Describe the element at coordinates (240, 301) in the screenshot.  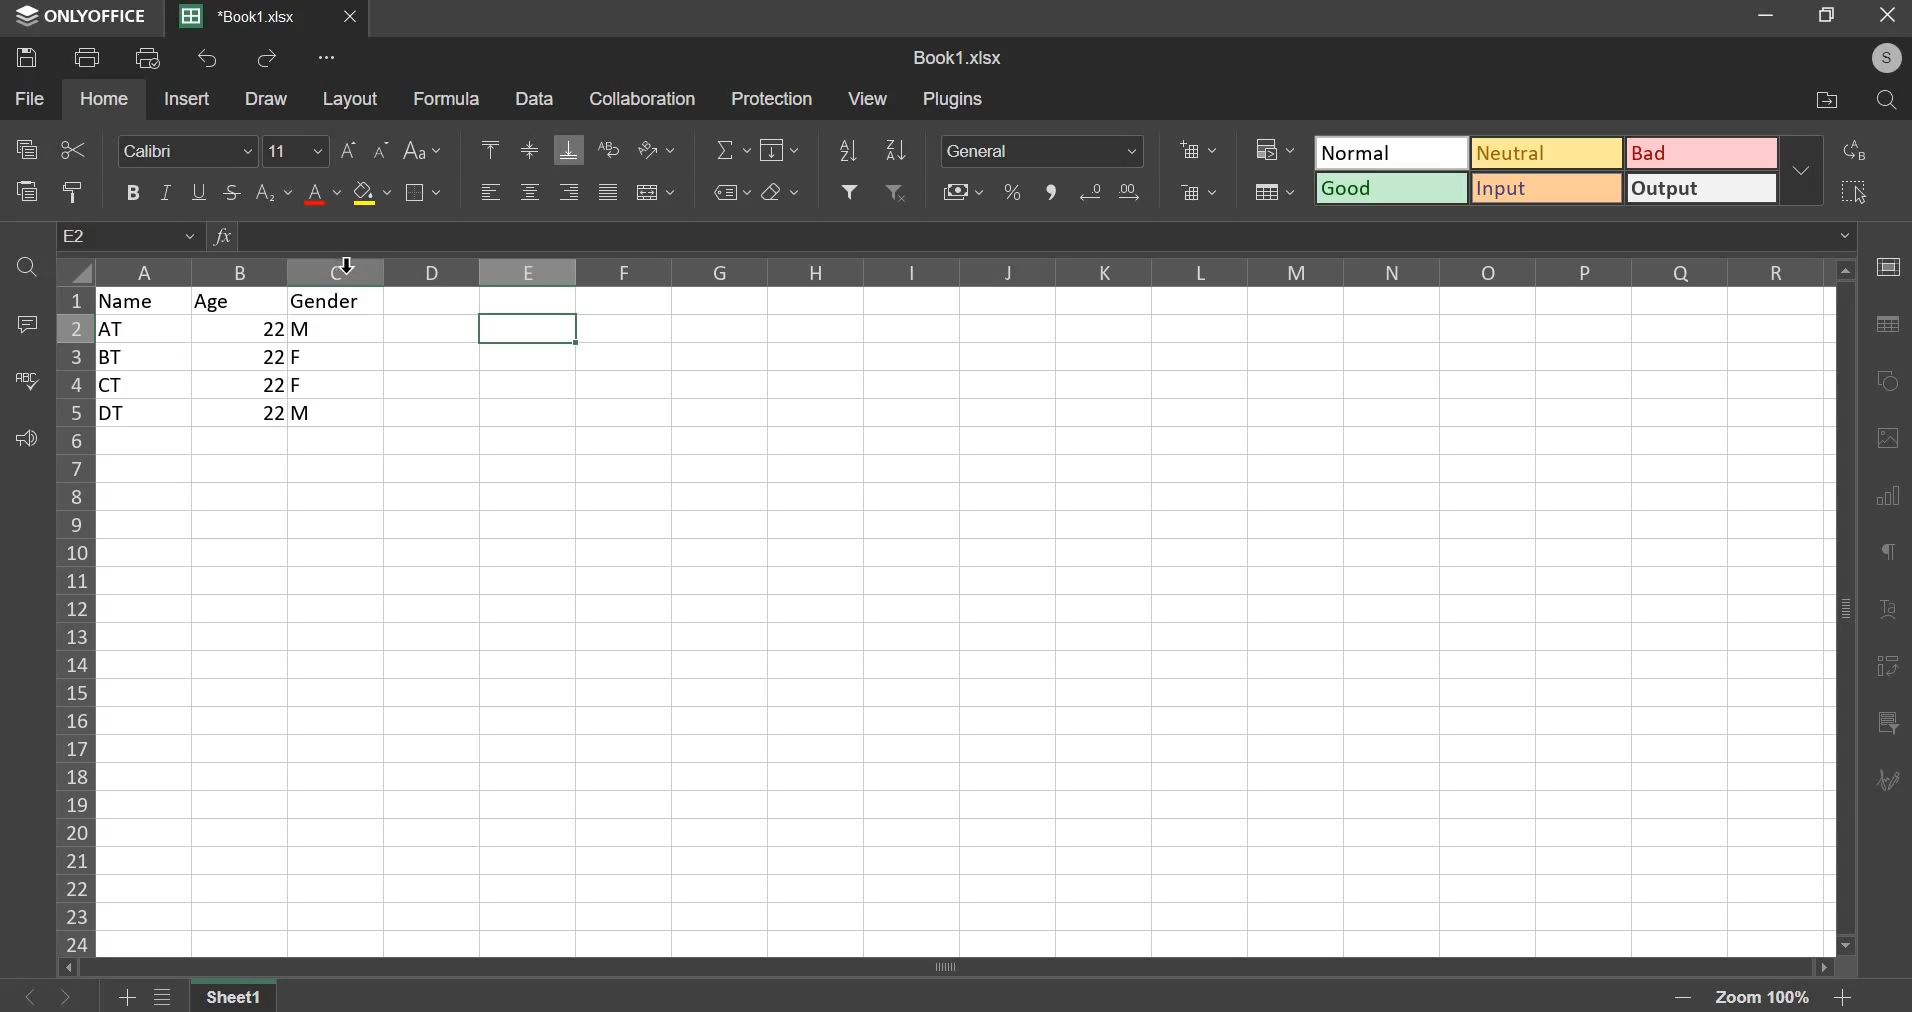
I see `age` at that location.